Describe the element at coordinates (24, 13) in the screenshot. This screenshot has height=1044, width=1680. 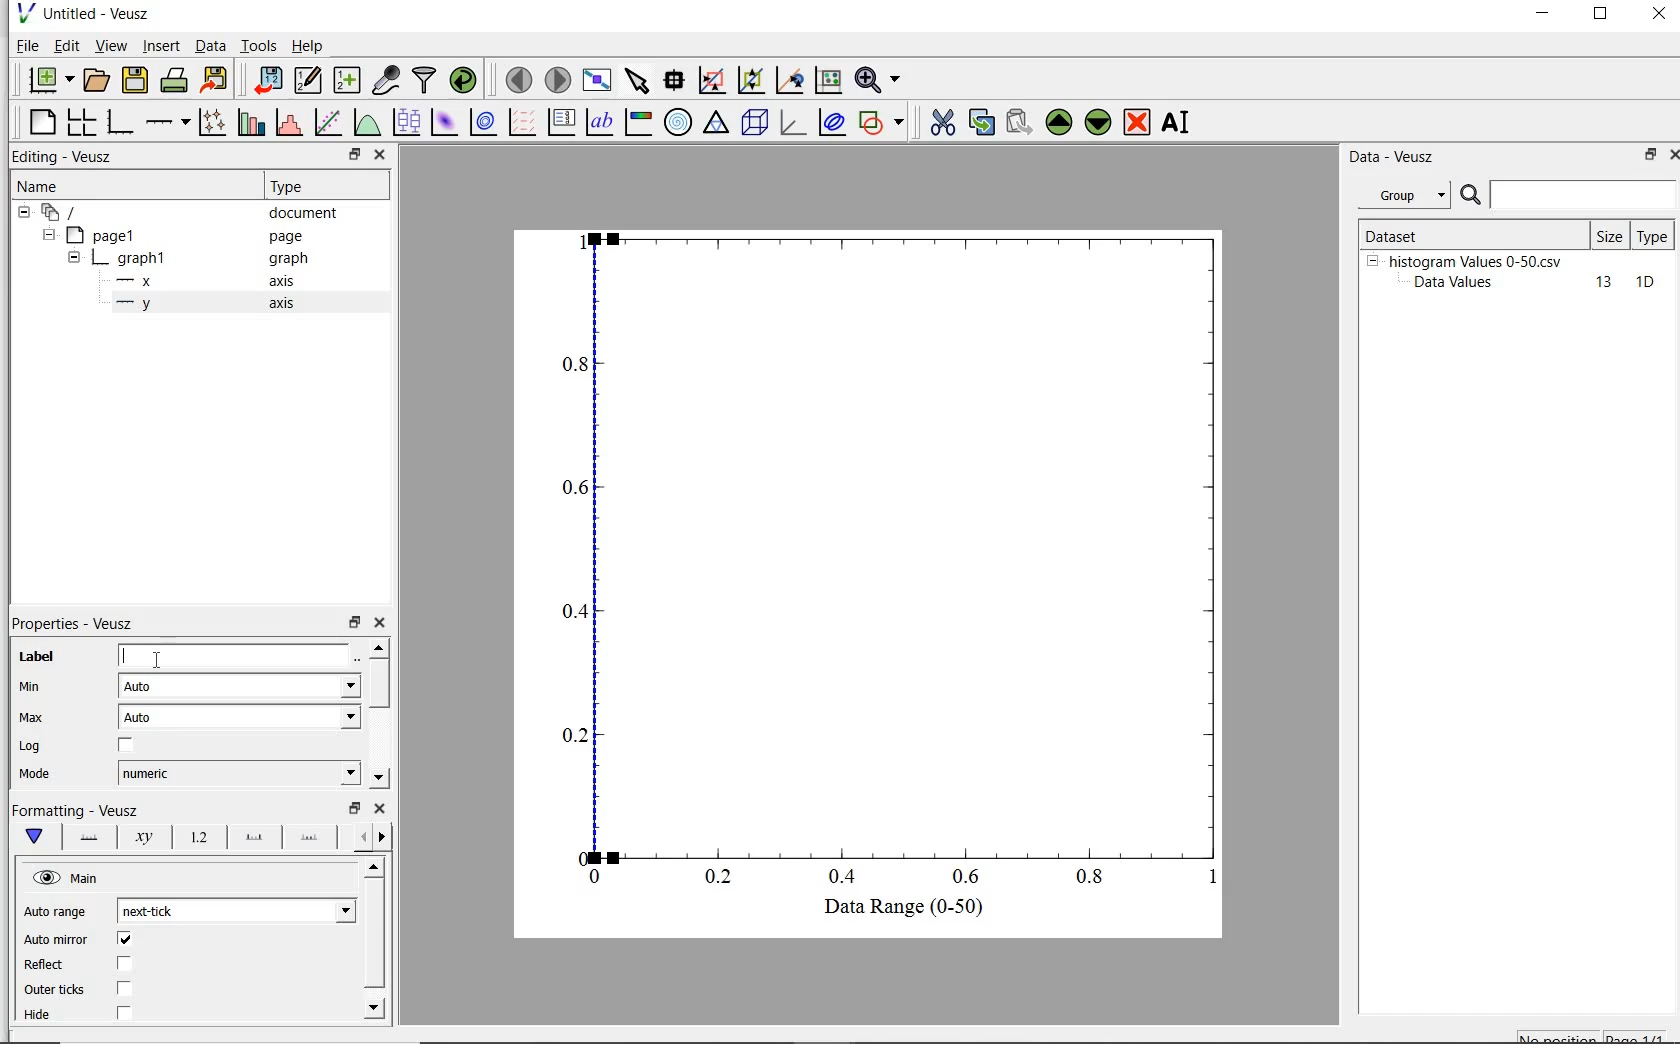
I see `veusz logo` at that location.